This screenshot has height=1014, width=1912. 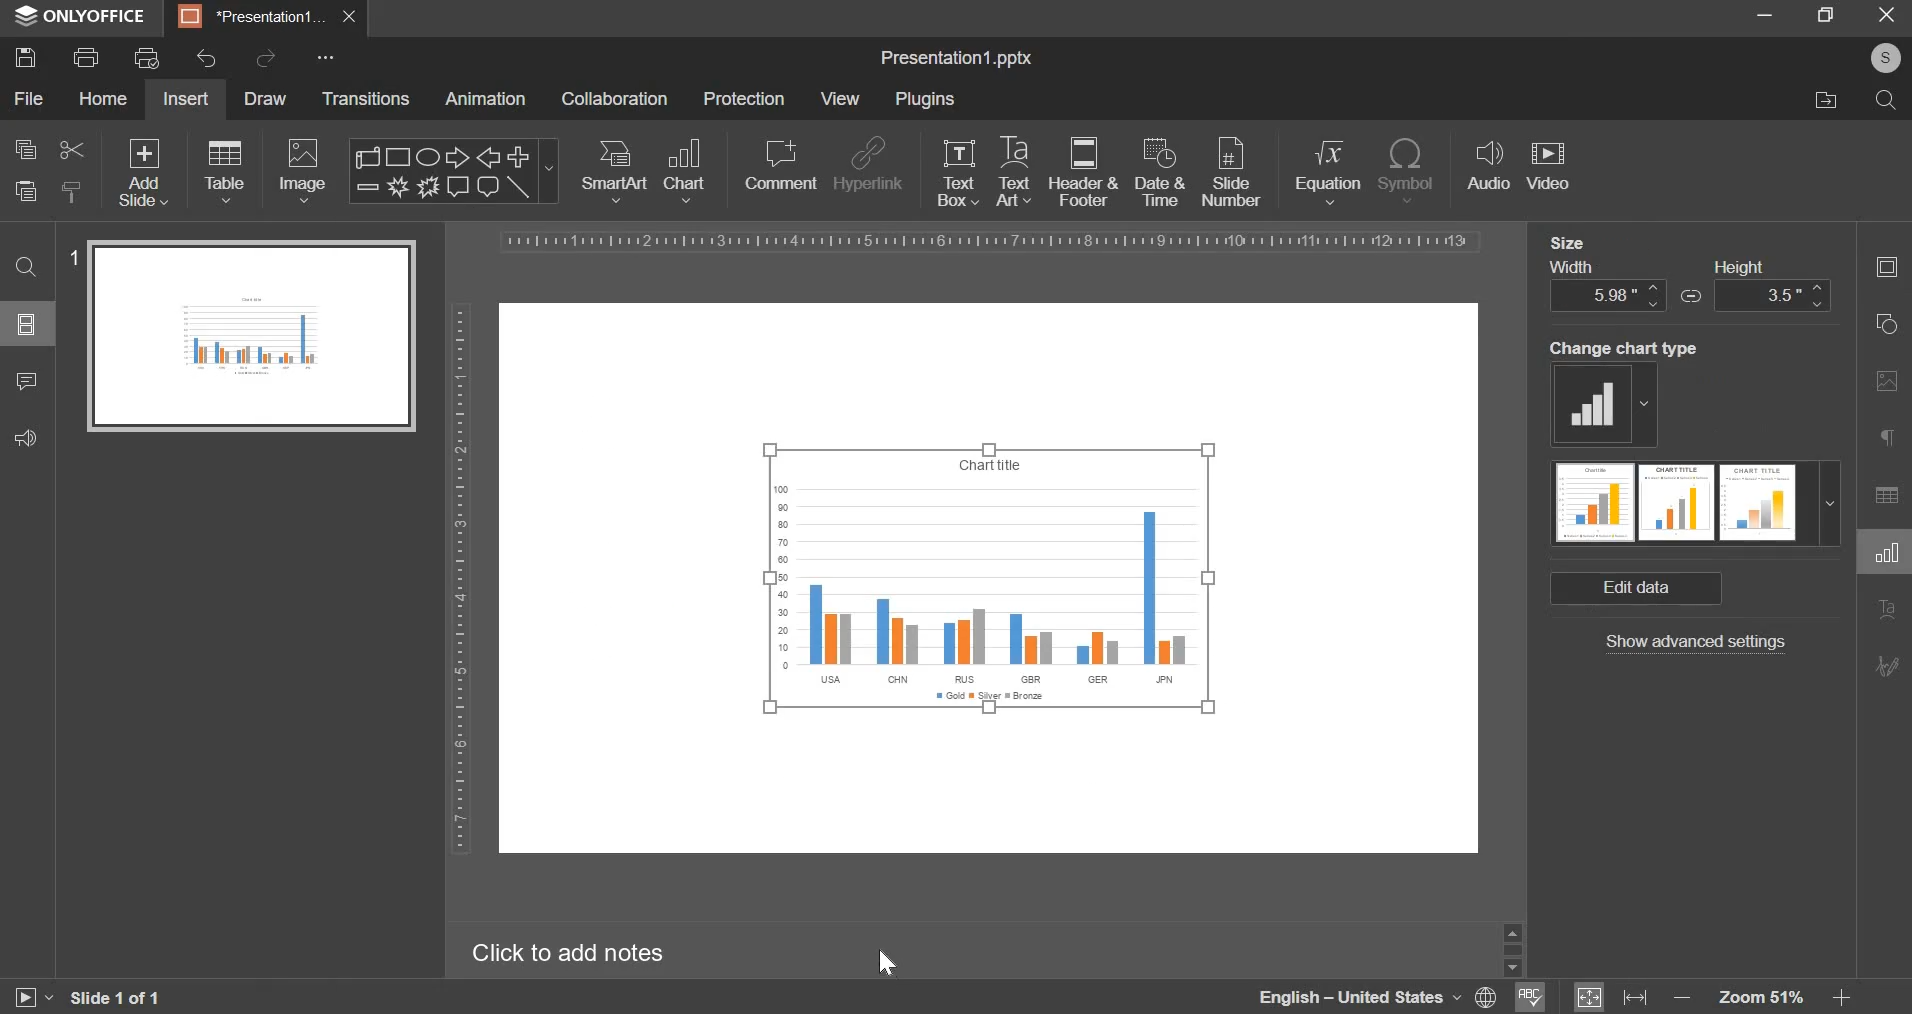 What do you see at coordinates (1760, 997) in the screenshot?
I see `zoom level` at bounding box center [1760, 997].